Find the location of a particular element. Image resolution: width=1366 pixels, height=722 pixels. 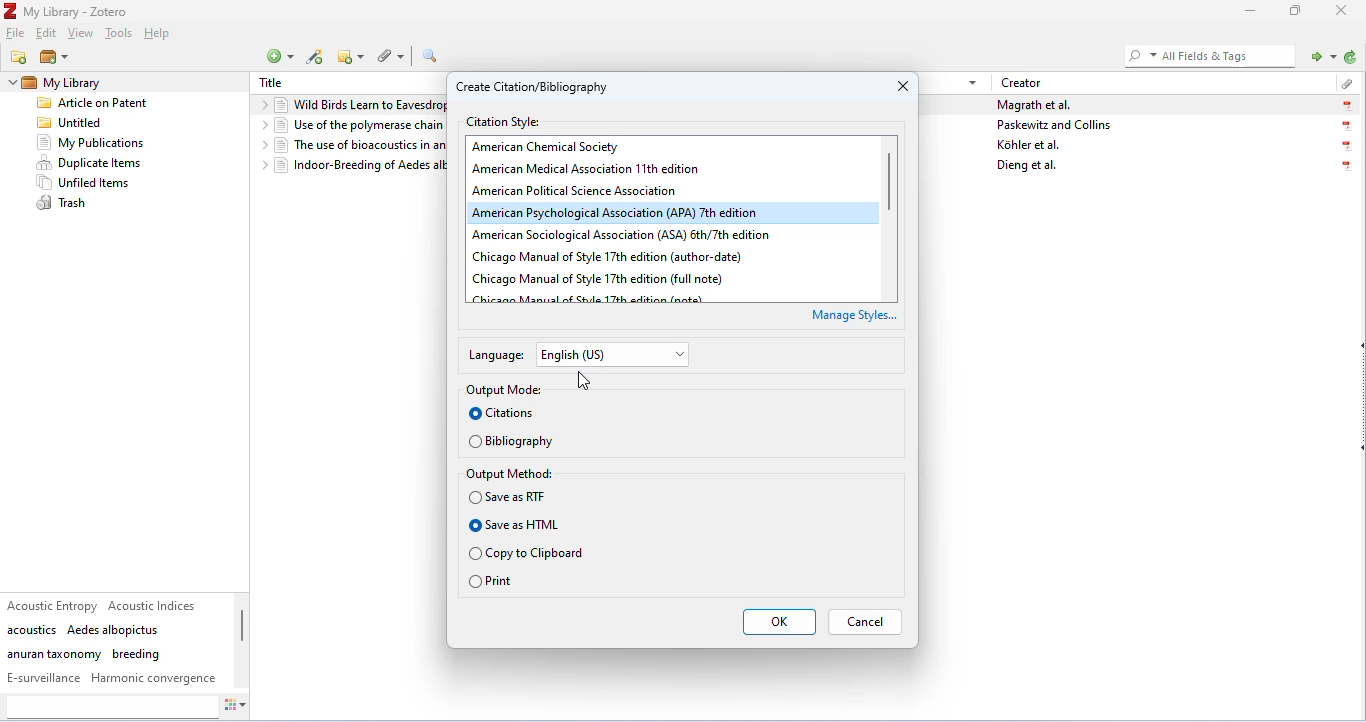

E surveniance Harmonic convergence is located at coordinates (112, 678).